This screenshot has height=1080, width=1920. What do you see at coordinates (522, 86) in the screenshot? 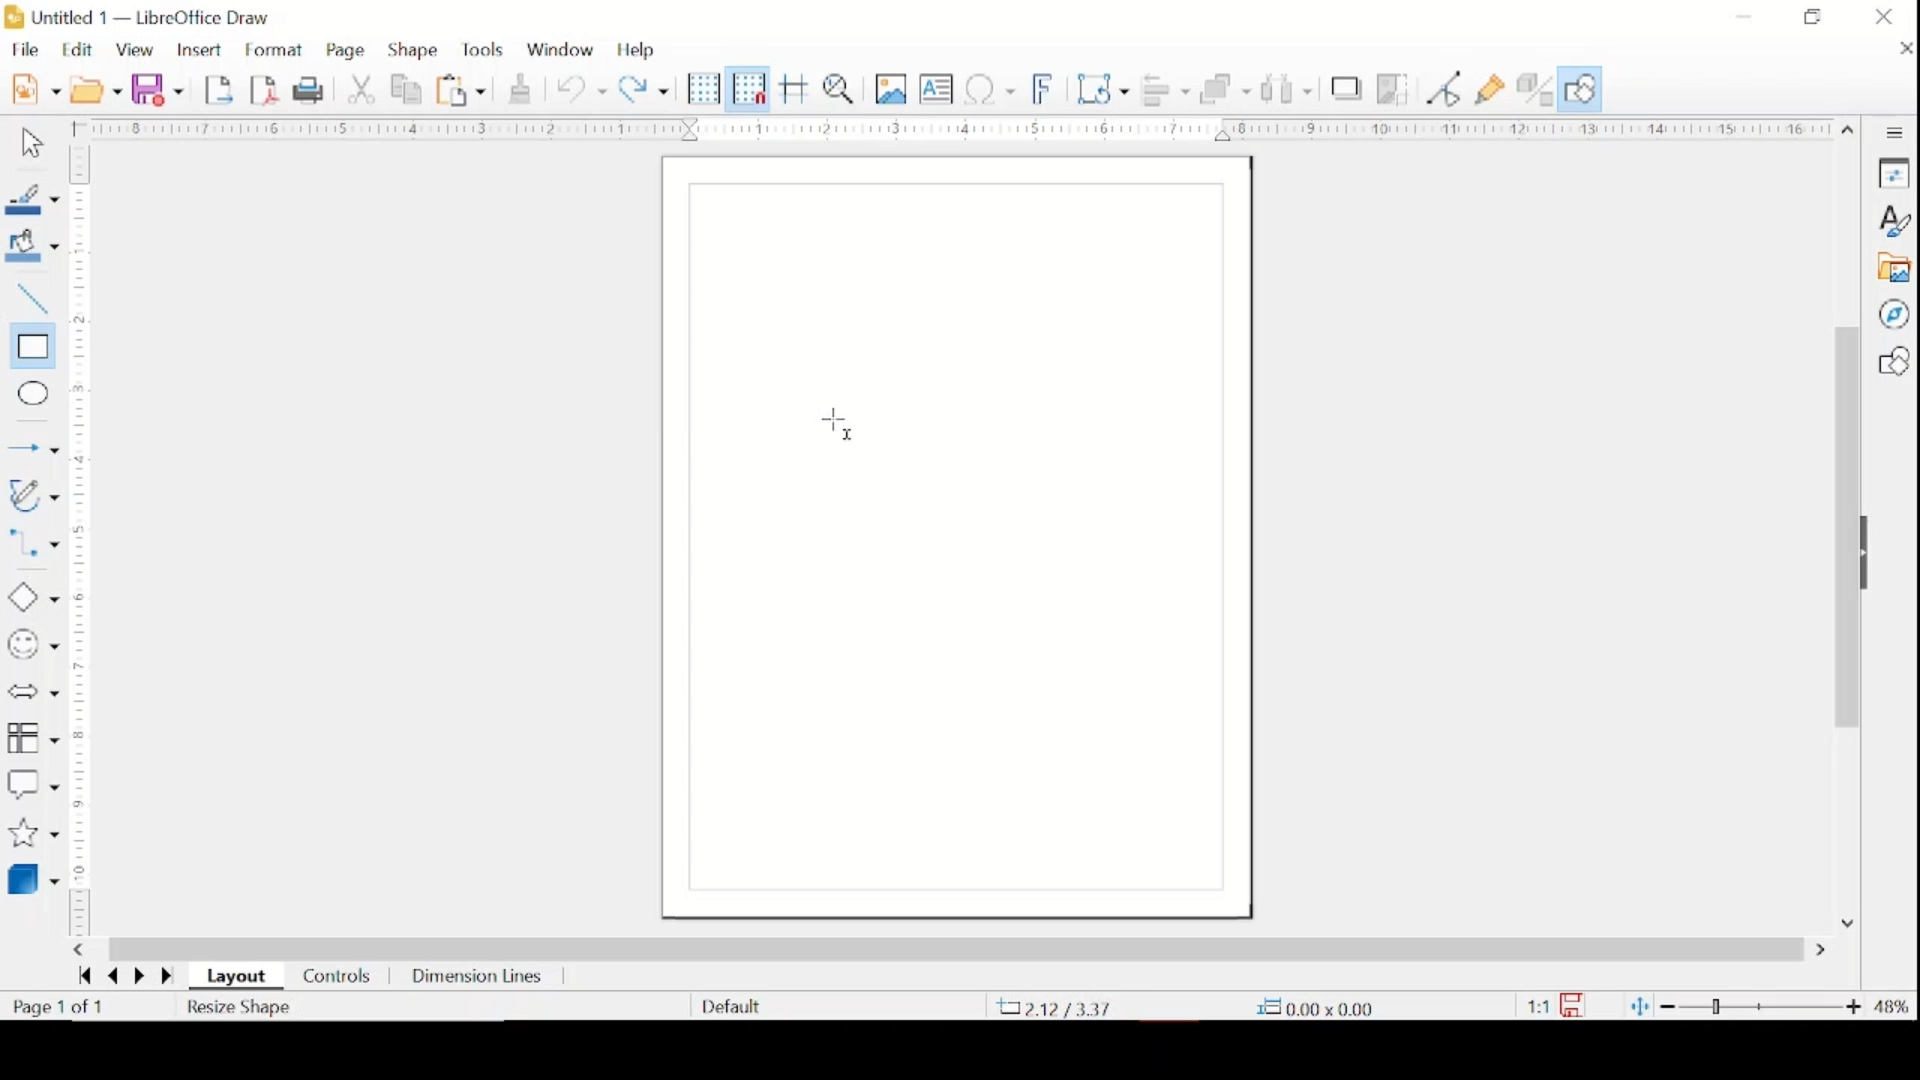
I see `clone formatting` at bounding box center [522, 86].